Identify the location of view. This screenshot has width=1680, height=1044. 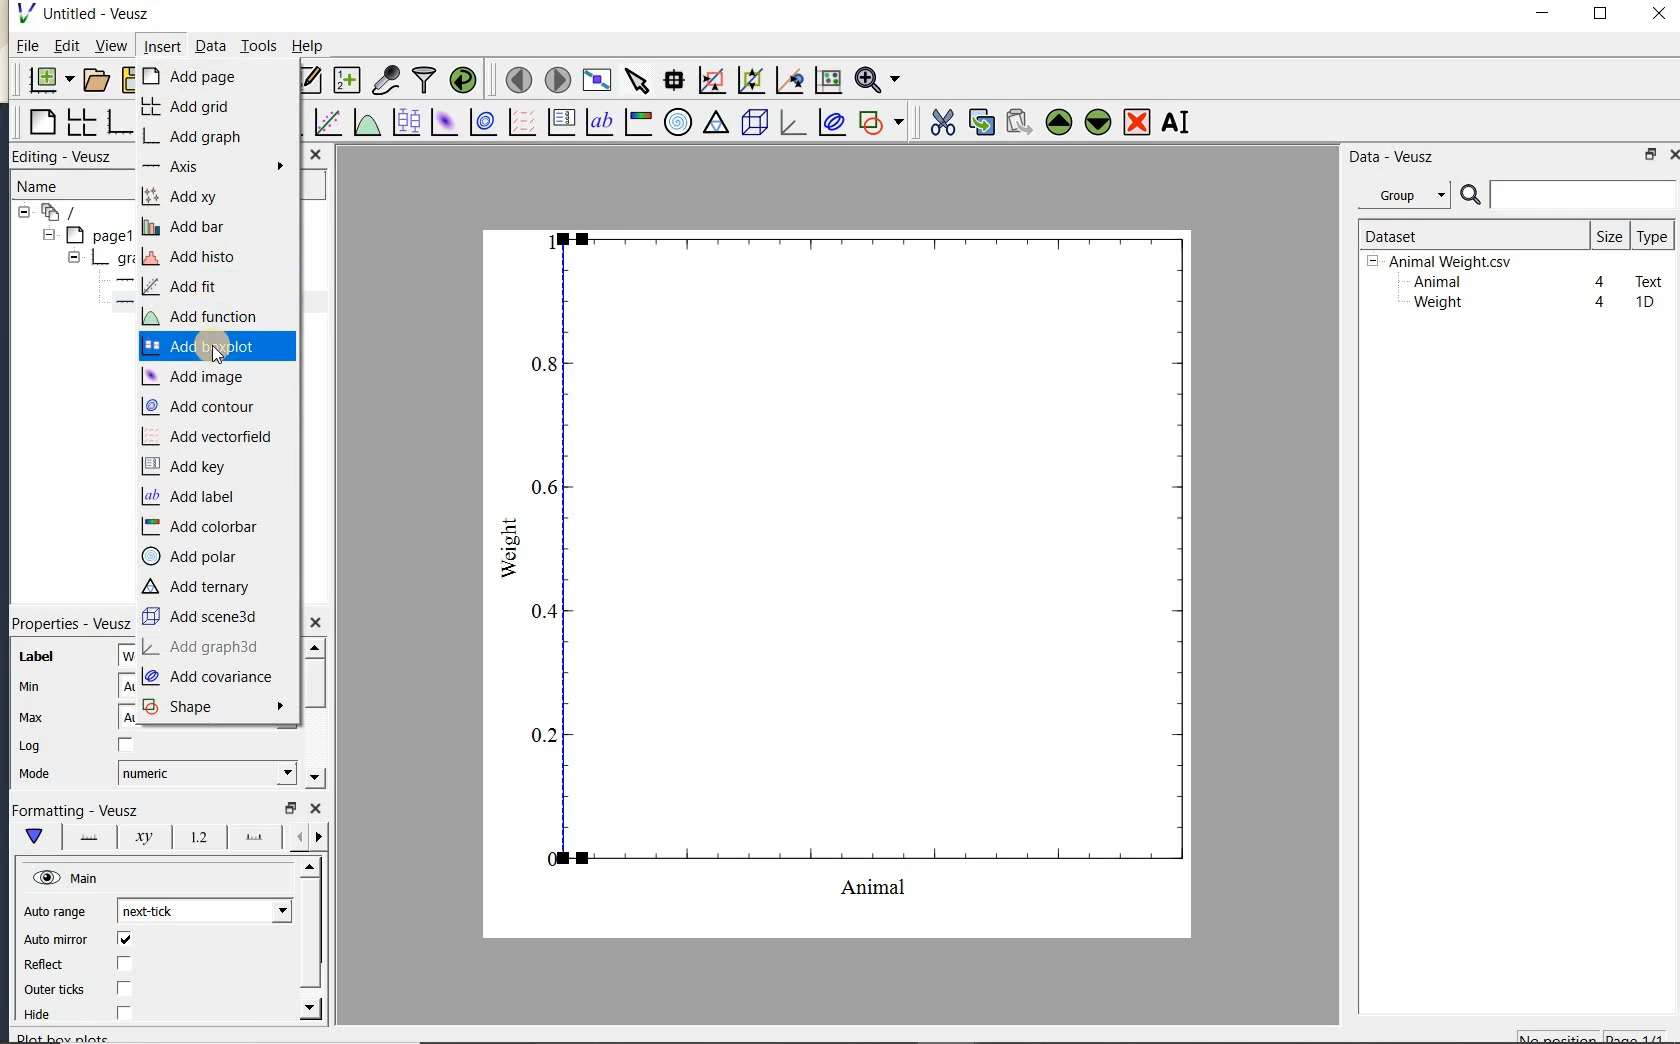
(109, 48).